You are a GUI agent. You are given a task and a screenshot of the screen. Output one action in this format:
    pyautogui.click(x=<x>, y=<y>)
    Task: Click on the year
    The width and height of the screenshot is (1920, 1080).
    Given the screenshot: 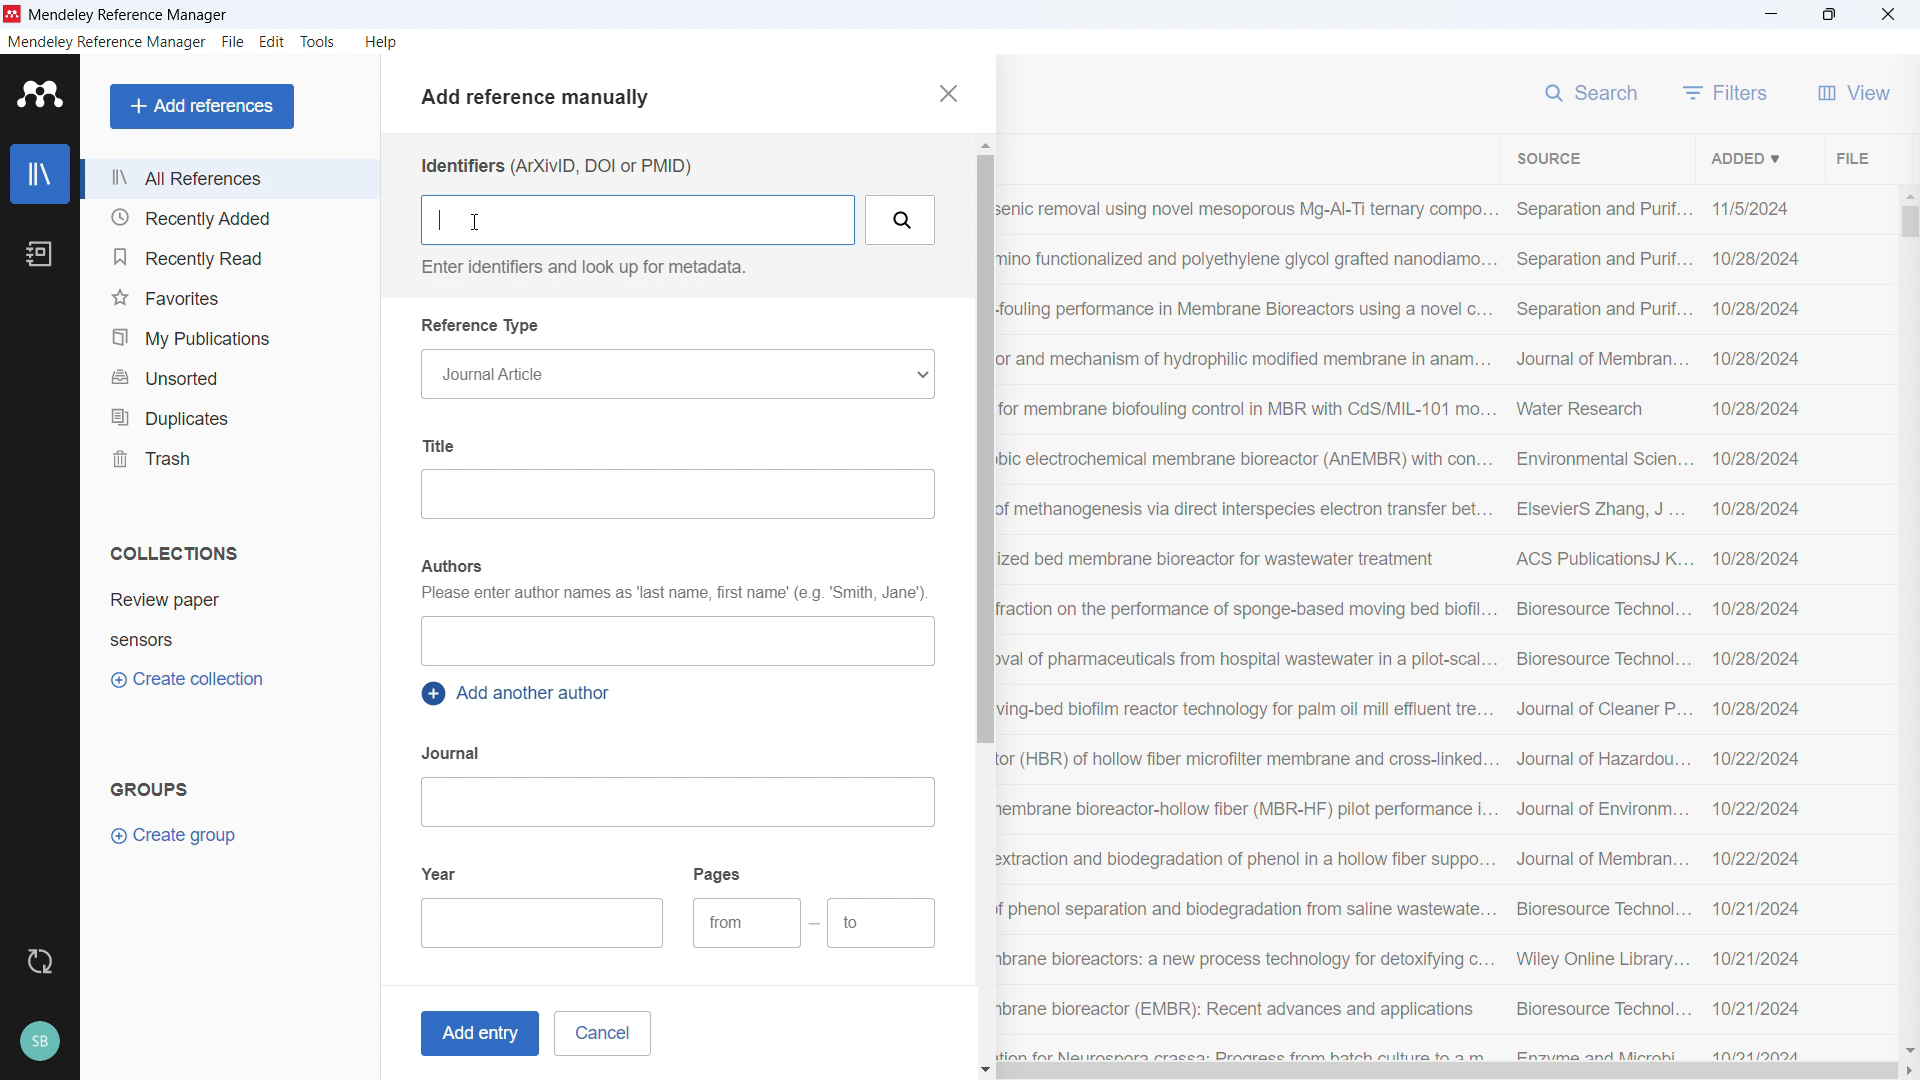 What is the action you would take?
    pyautogui.click(x=440, y=872)
    